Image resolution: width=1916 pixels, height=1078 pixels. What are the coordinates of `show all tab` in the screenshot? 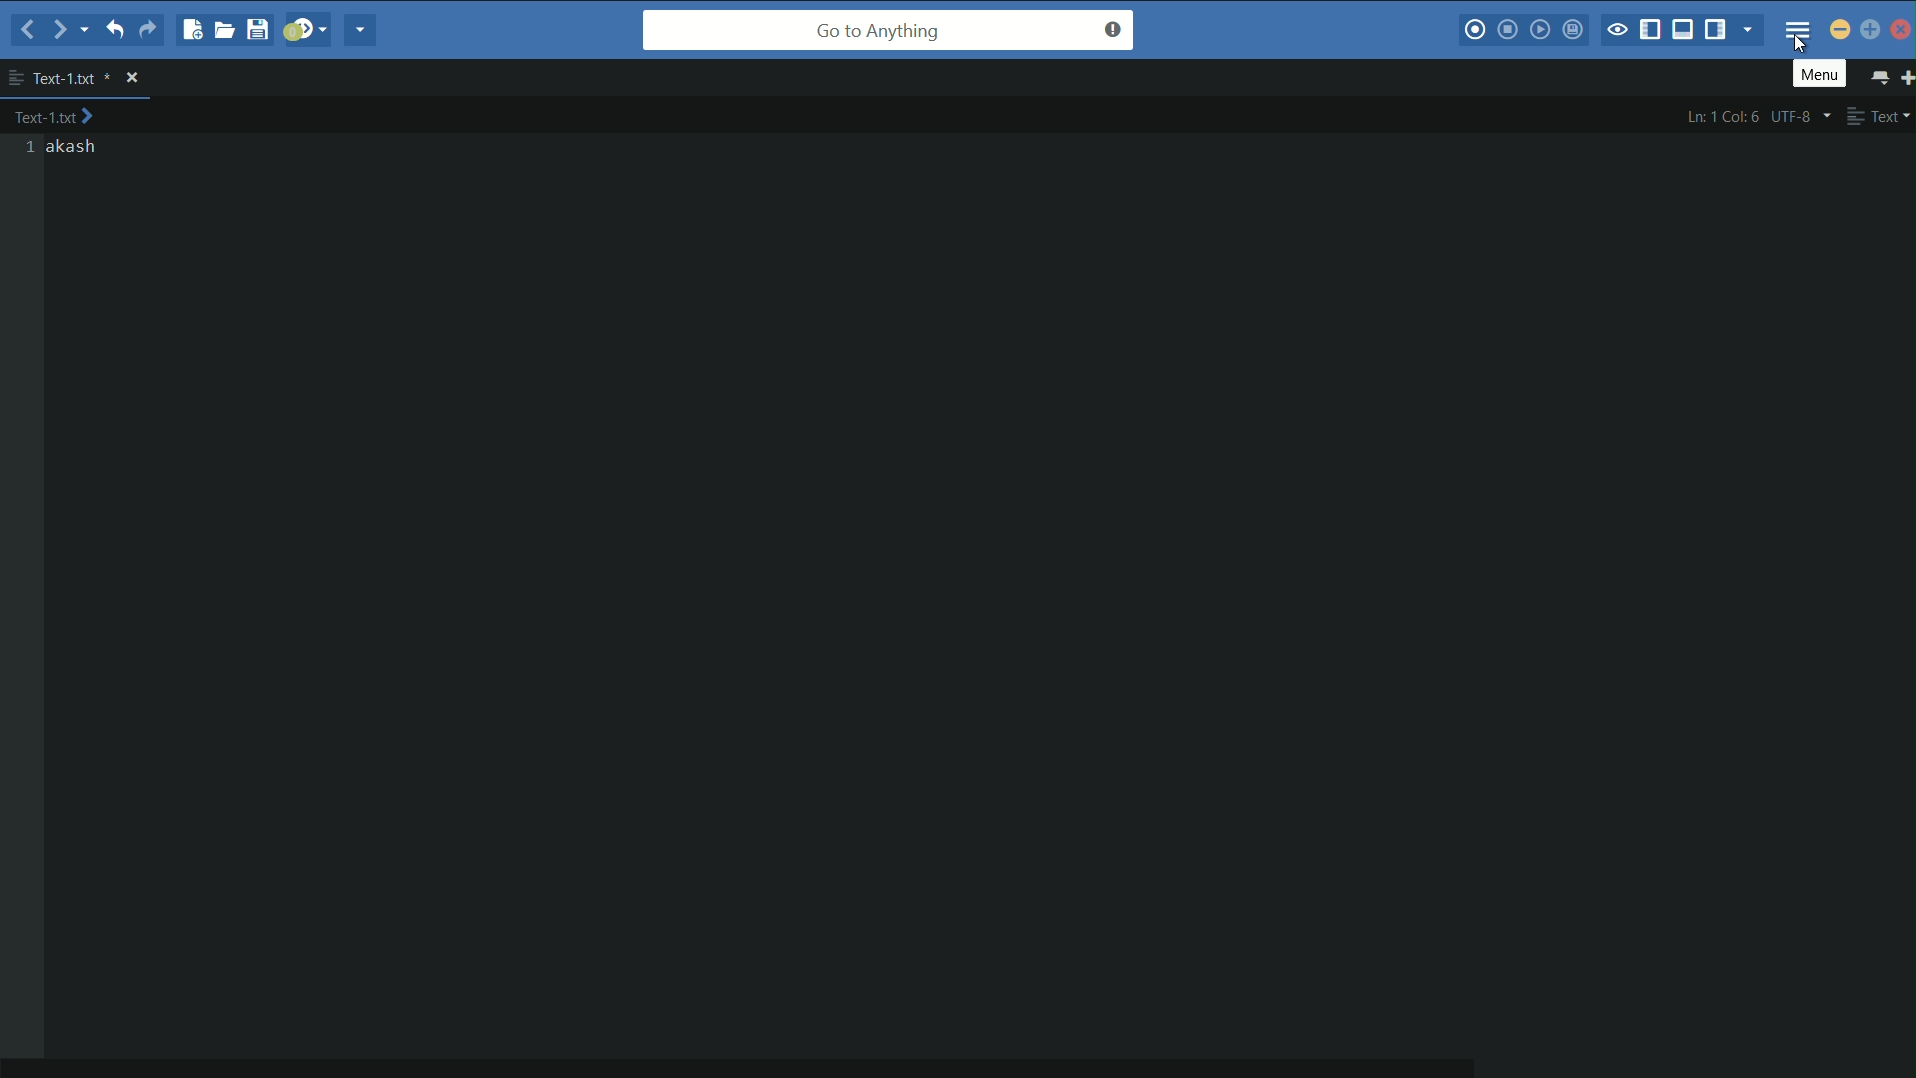 It's located at (1877, 76).